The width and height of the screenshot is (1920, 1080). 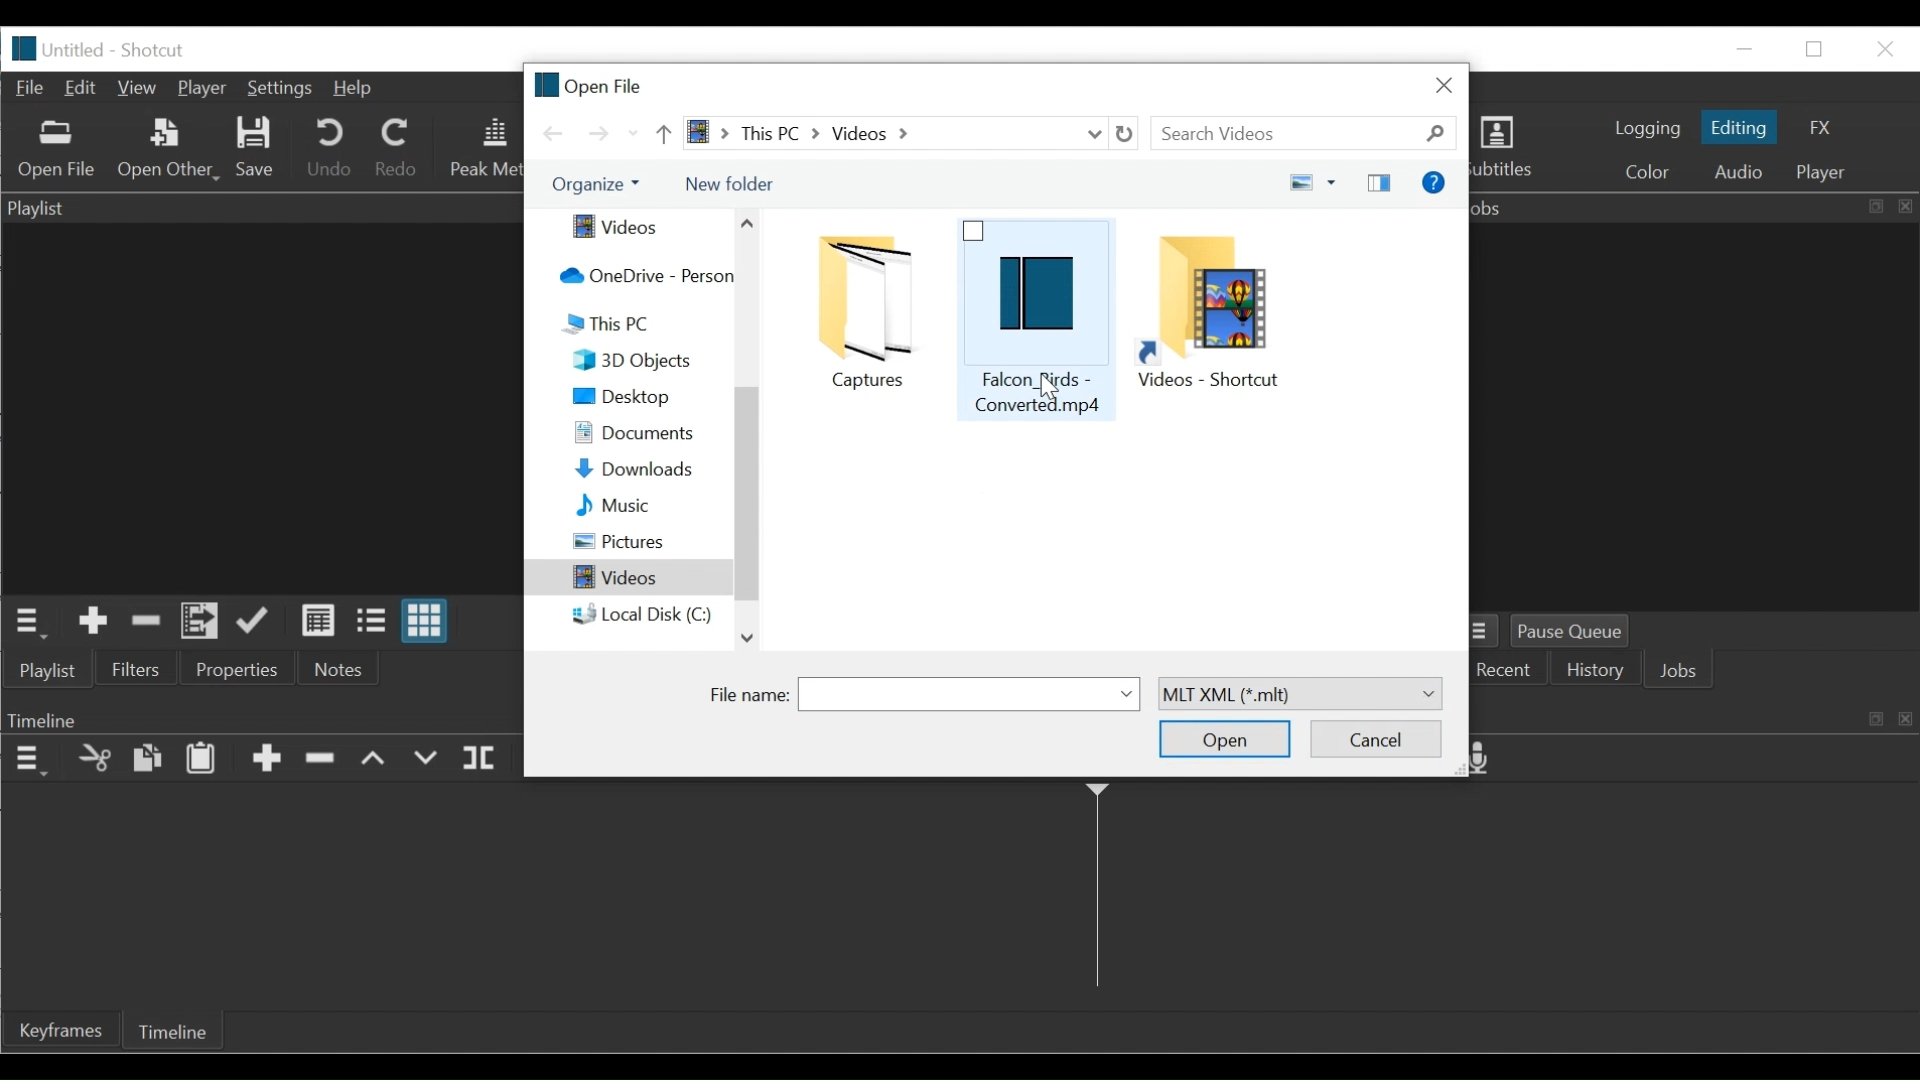 I want to click on Get help, so click(x=1432, y=182).